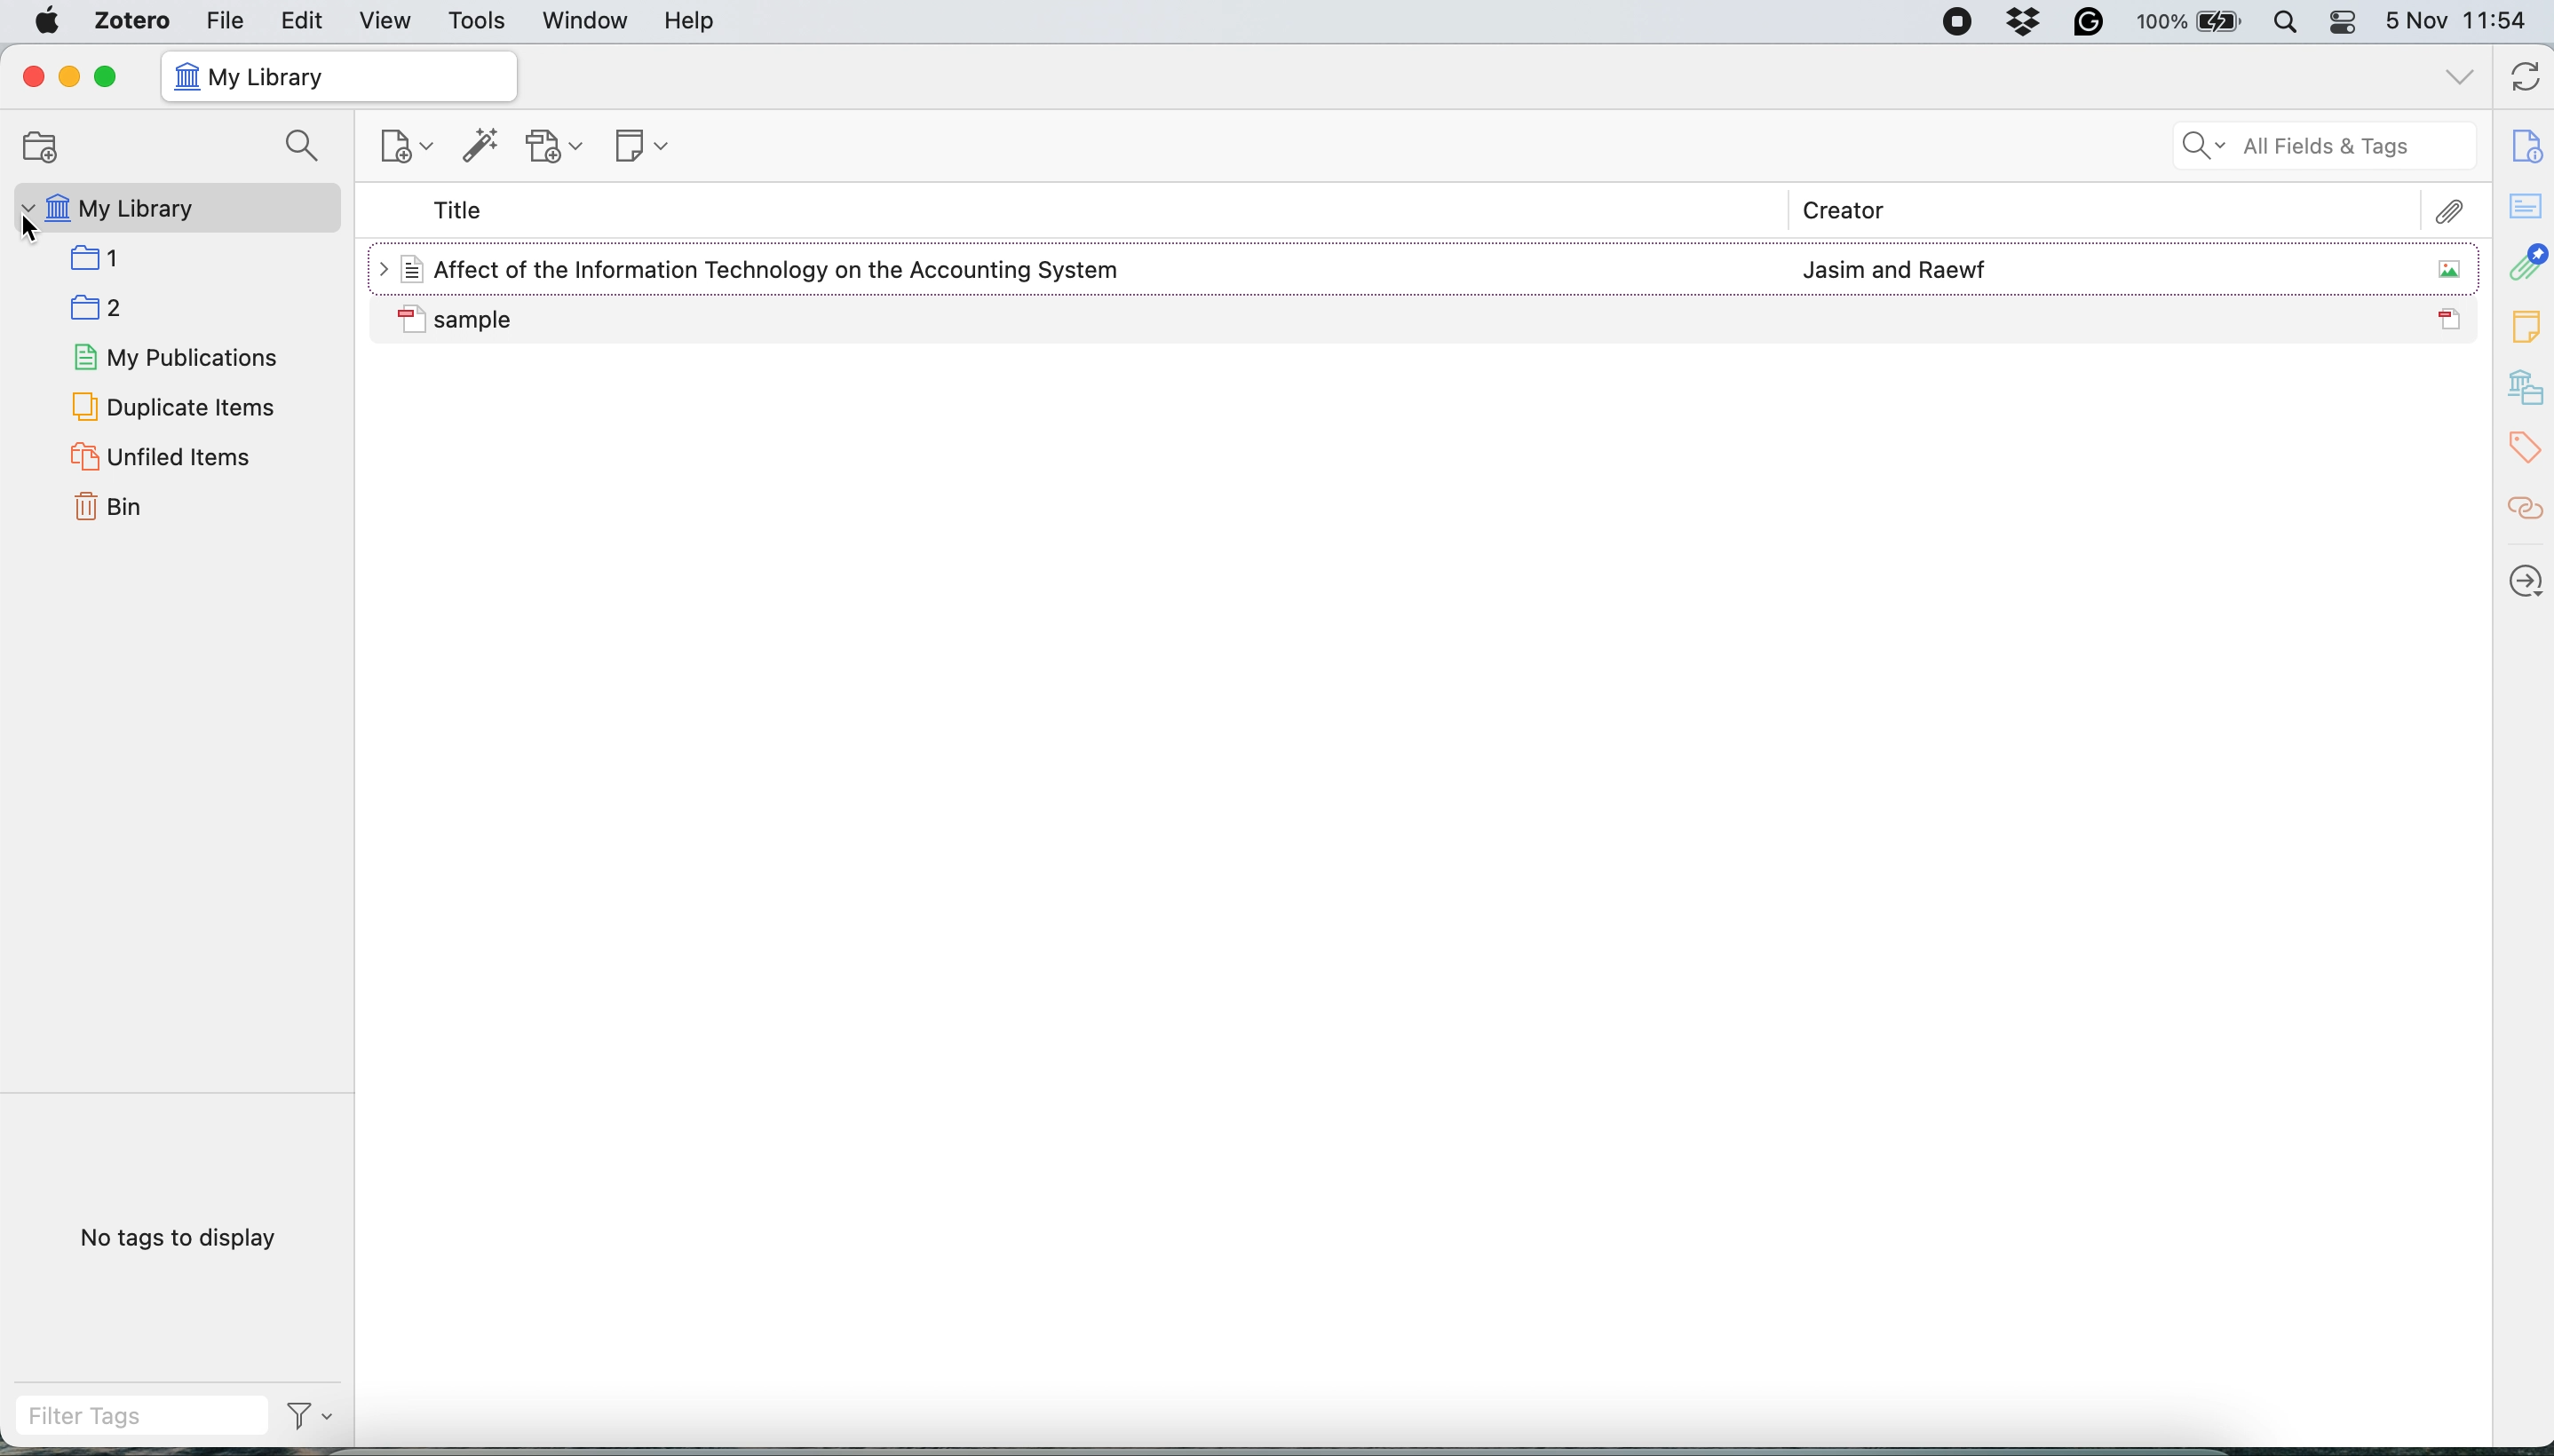  I want to click on list all tabs, so click(2465, 81).